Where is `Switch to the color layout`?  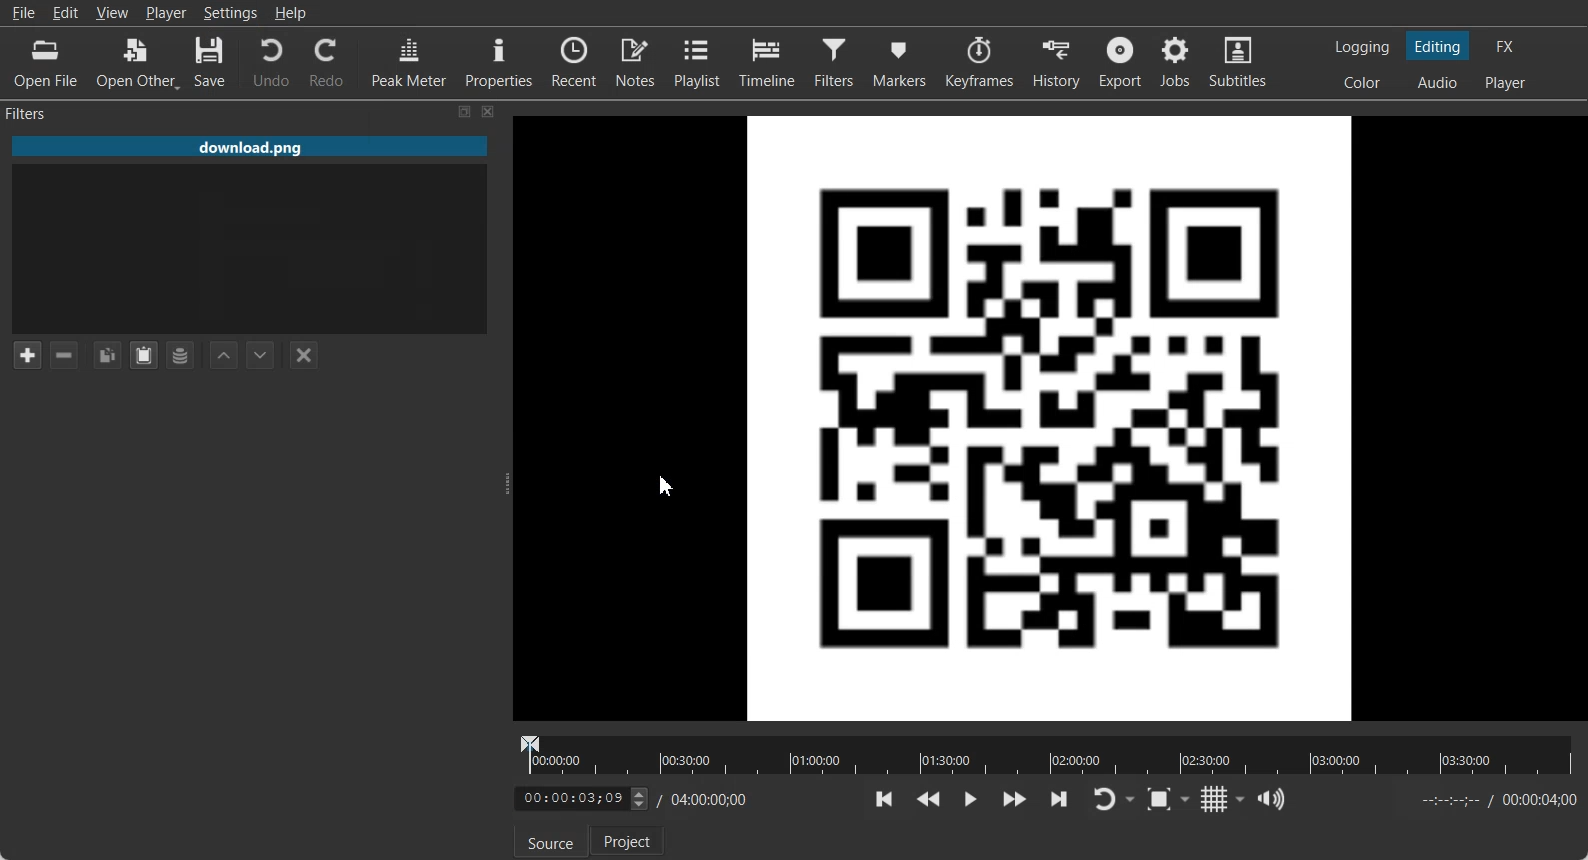
Switch to the color layout is located at coordinates (1364, 82).